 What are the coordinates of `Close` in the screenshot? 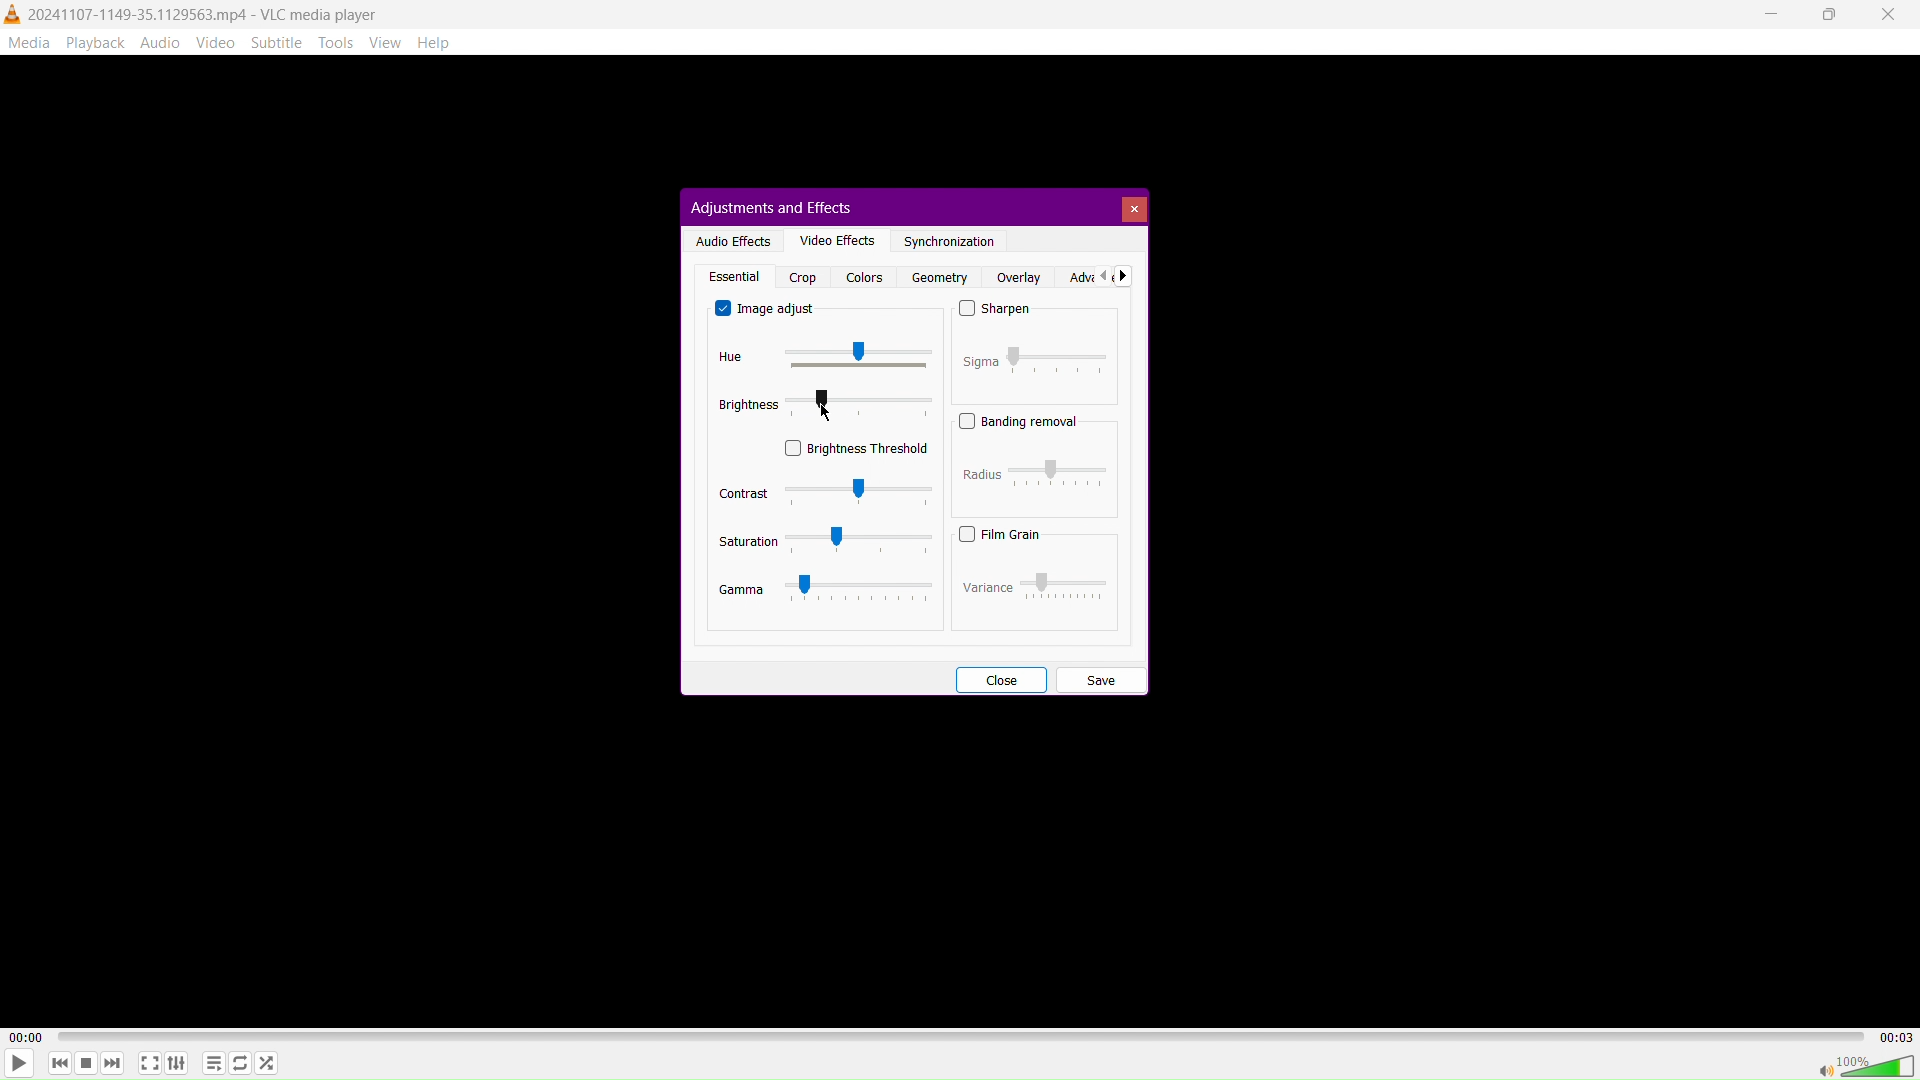 It's located at (1891, 15).